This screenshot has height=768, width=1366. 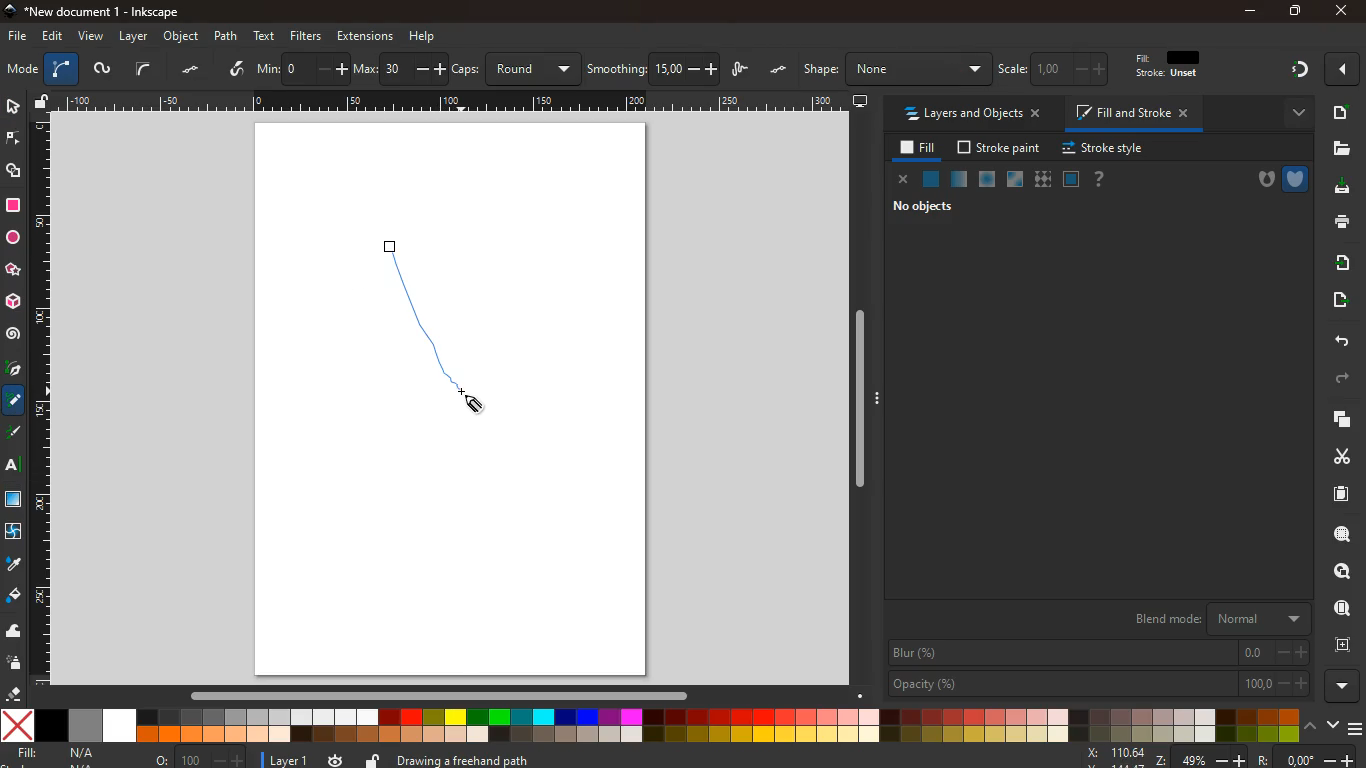 I want to click on Horizontal scroll bar, so click(x=429, y=695).